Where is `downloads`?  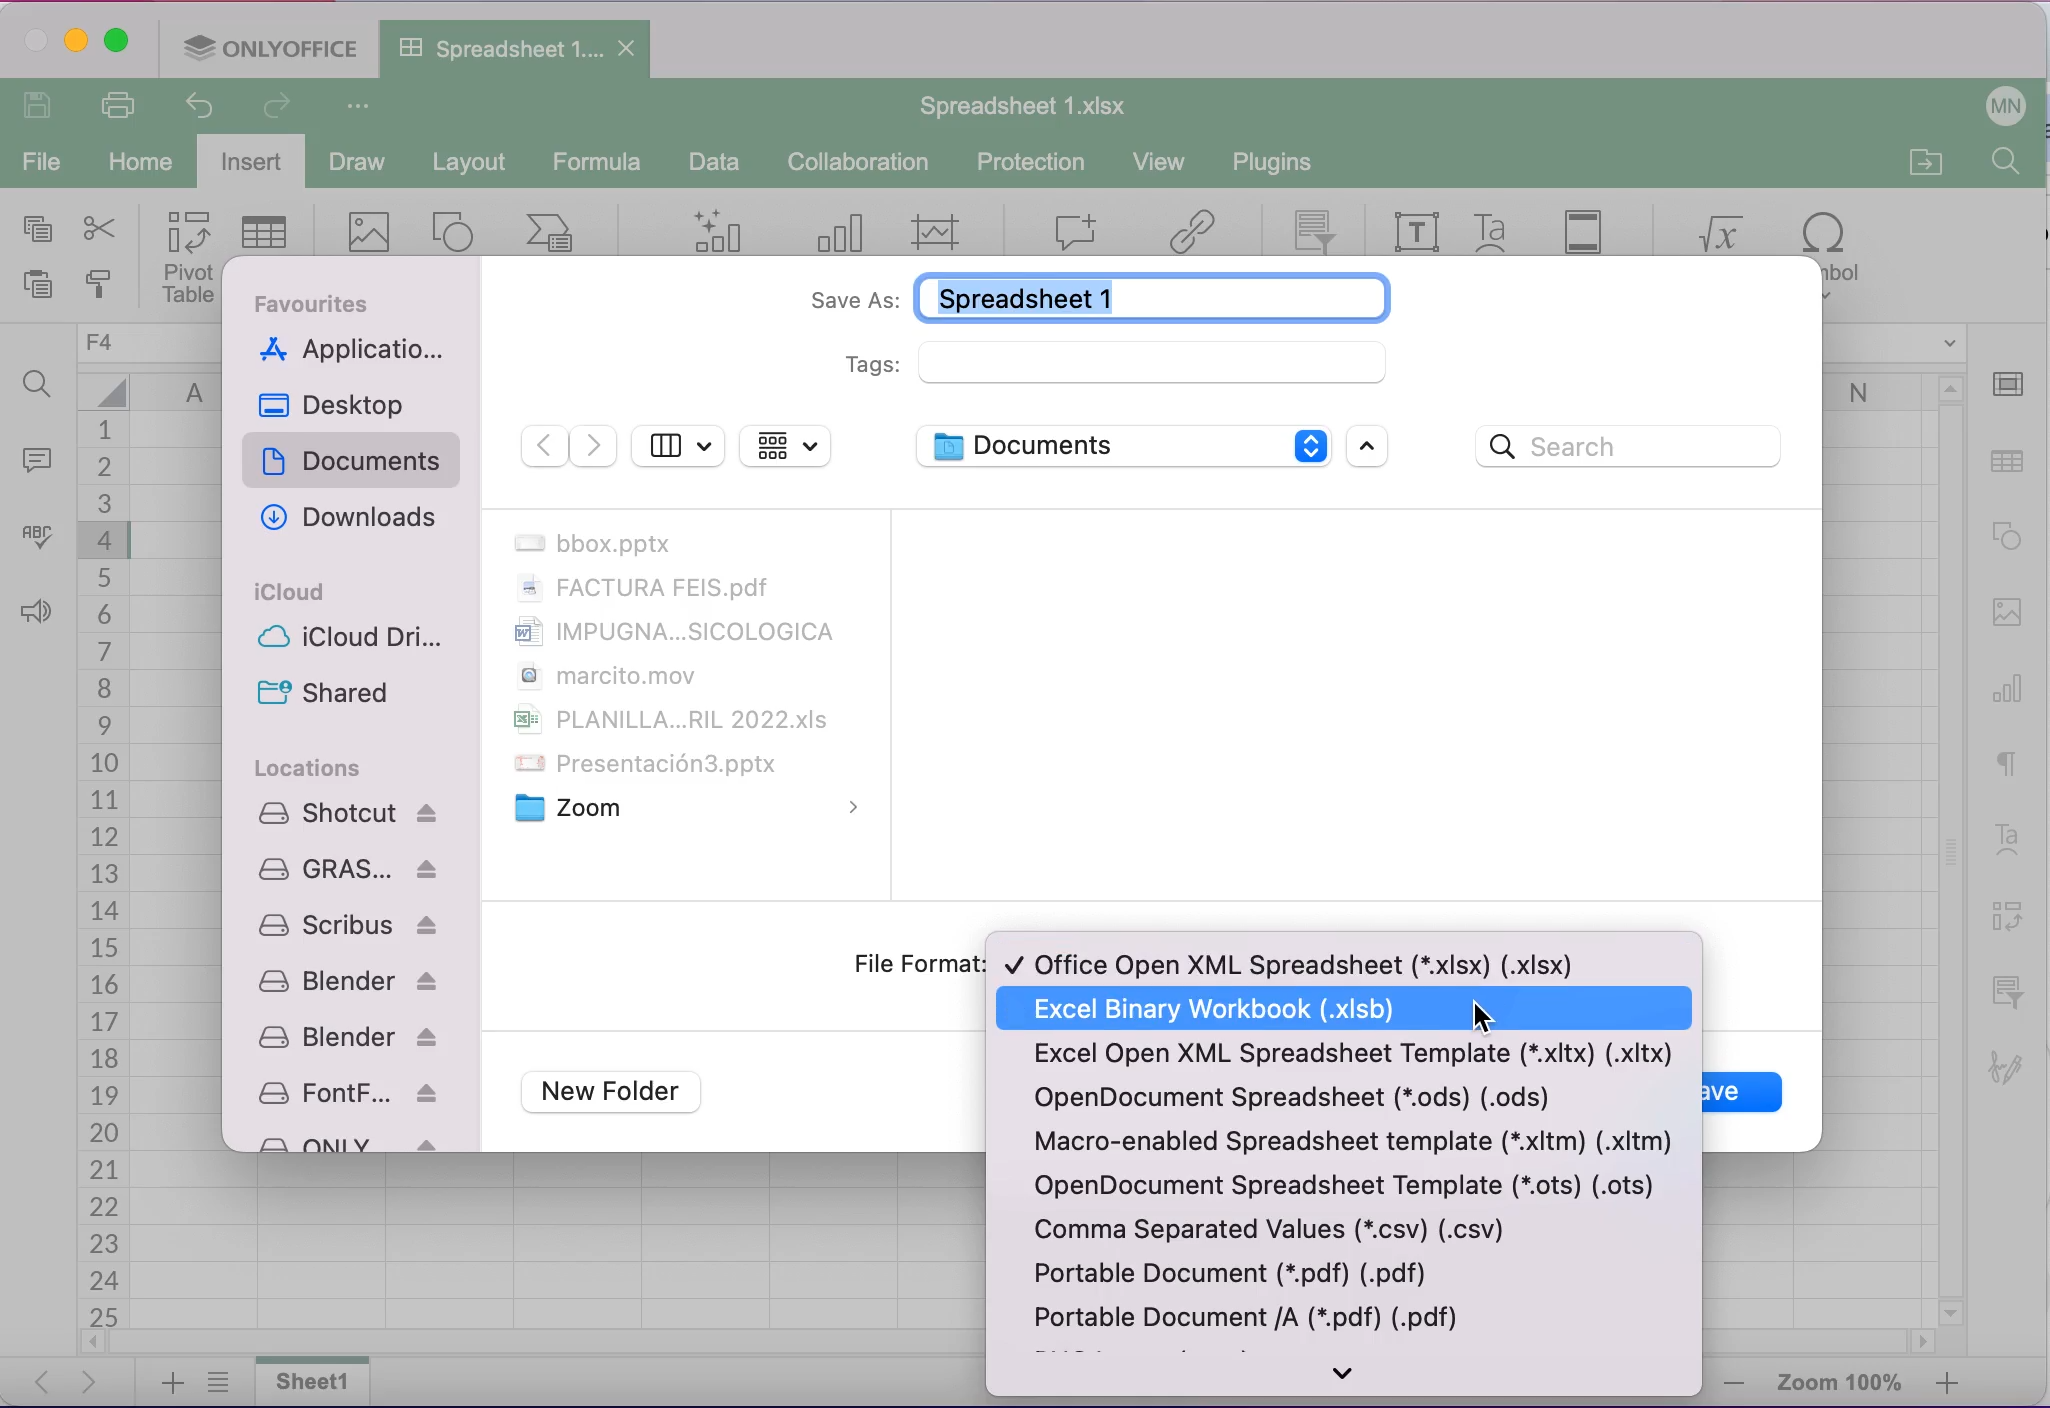
downloads is located at coordinates (345, 520).